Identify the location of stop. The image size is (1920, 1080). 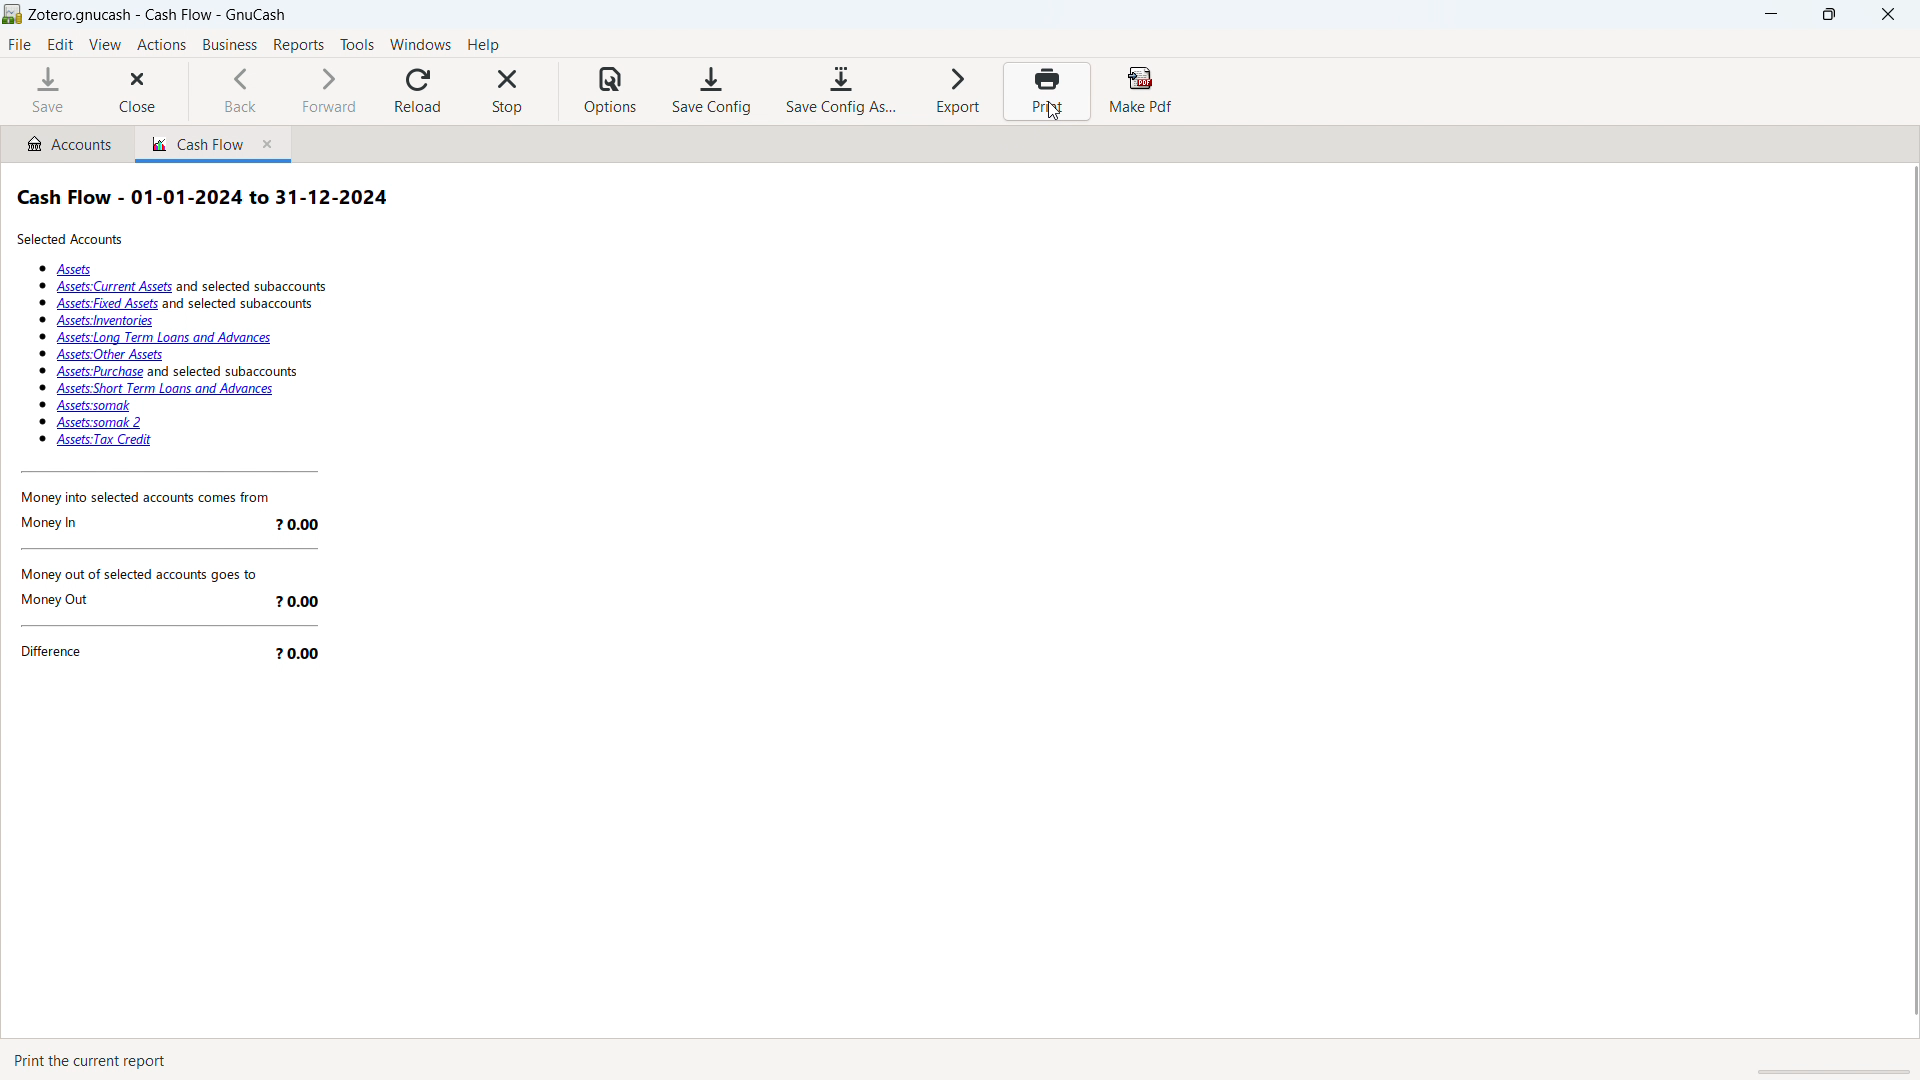
(508, 92).